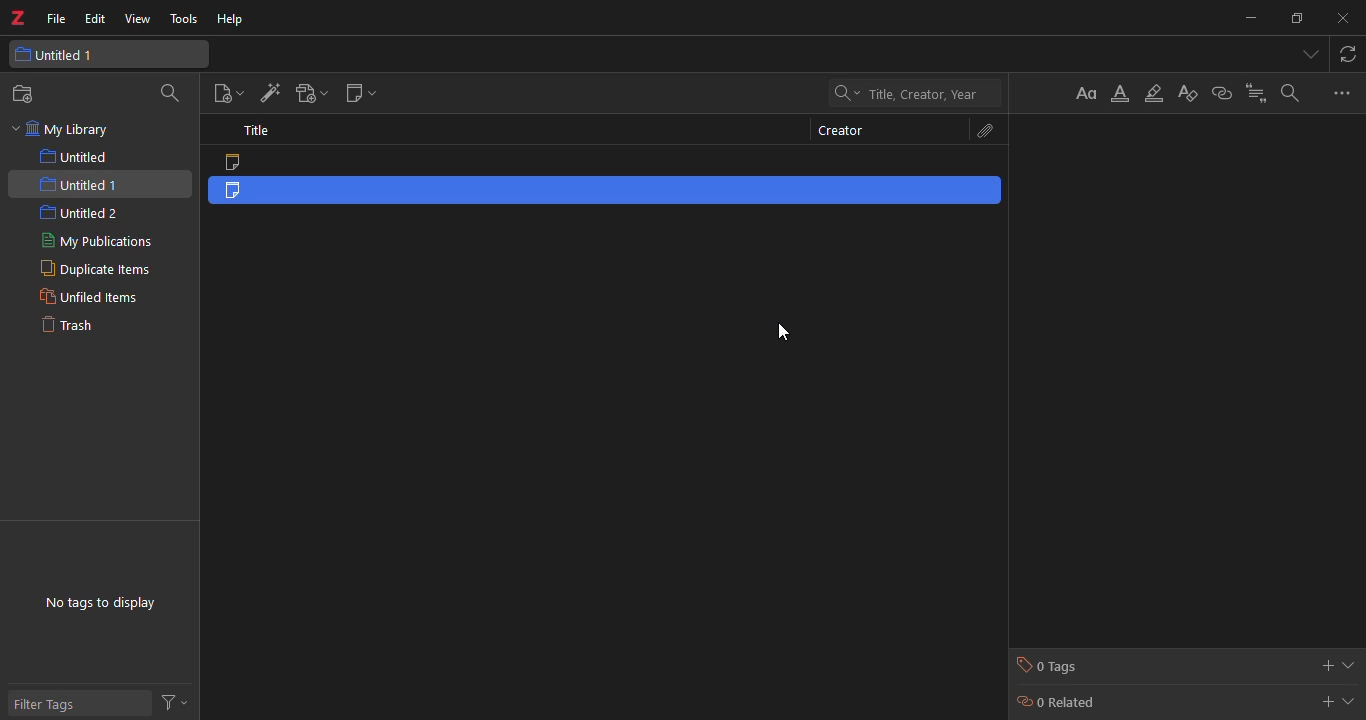 This screenshot has height=720, width=1366. I want to click on 0 related, so click(1061, 702).